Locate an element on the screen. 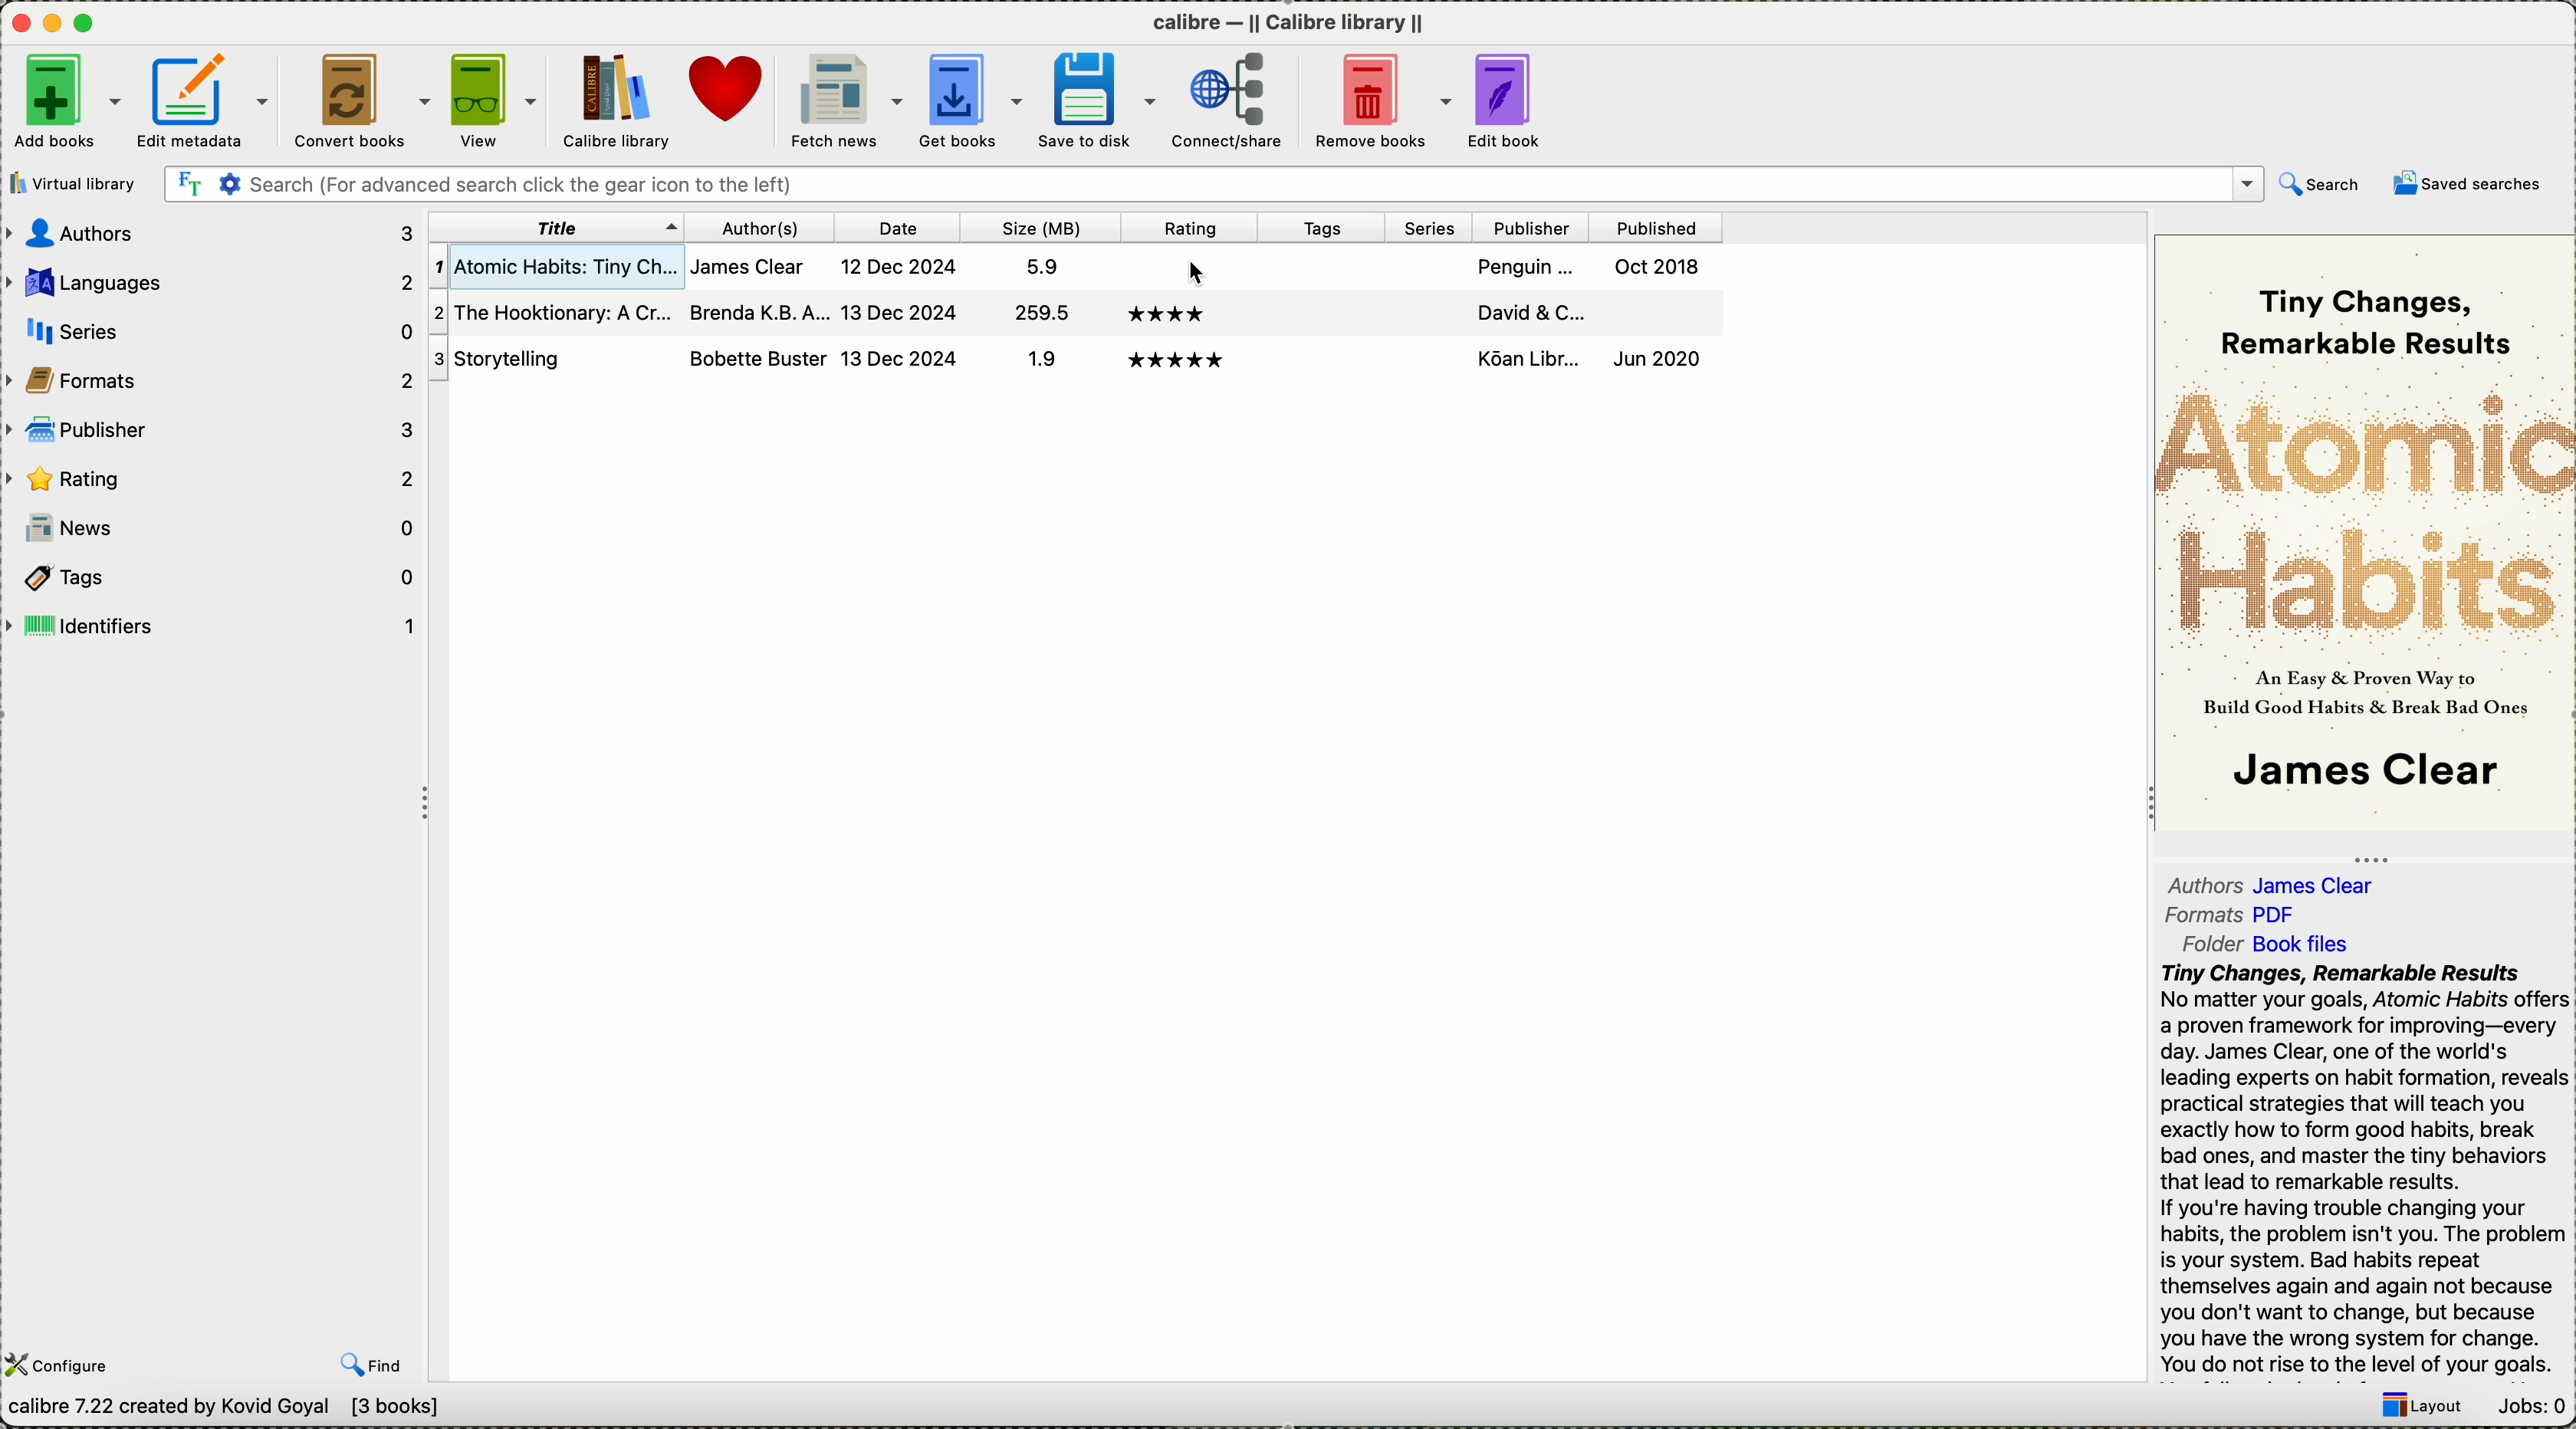 The height and width of the screenshot is (1429, 2576). save to disk is located at coordinates (1101, 99).